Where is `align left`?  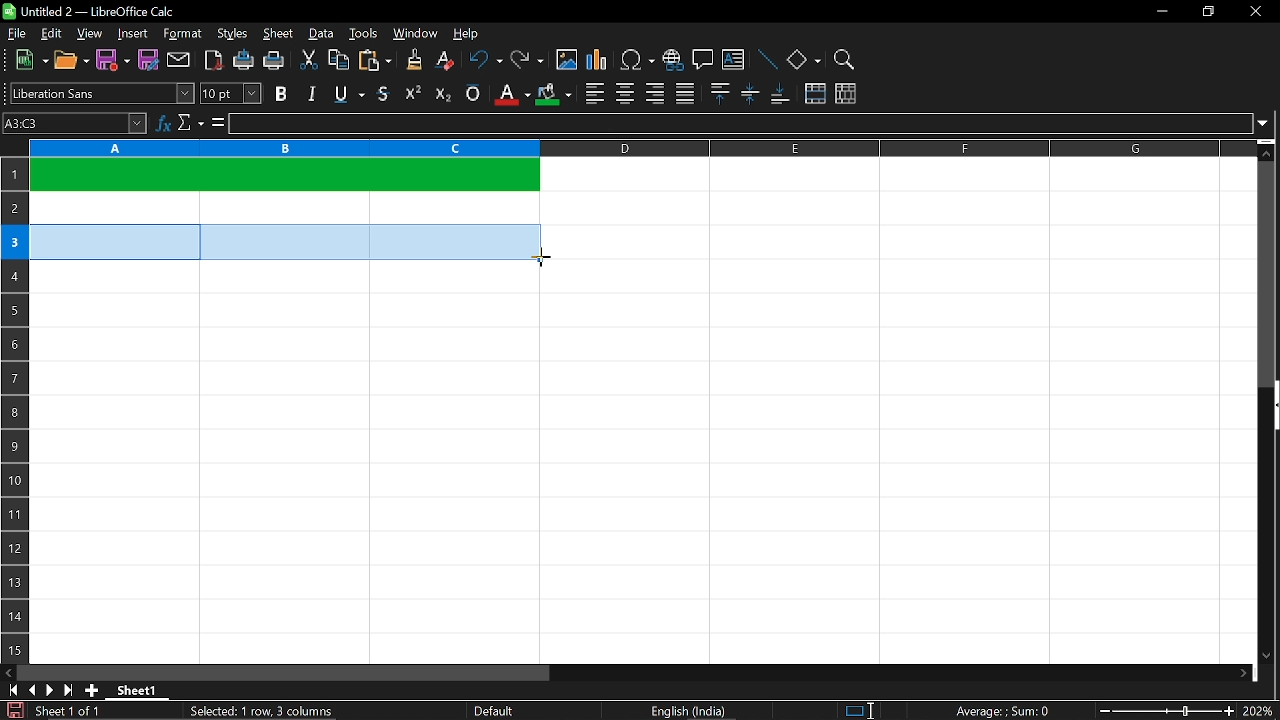
align left is located at coordinates (594, 92).